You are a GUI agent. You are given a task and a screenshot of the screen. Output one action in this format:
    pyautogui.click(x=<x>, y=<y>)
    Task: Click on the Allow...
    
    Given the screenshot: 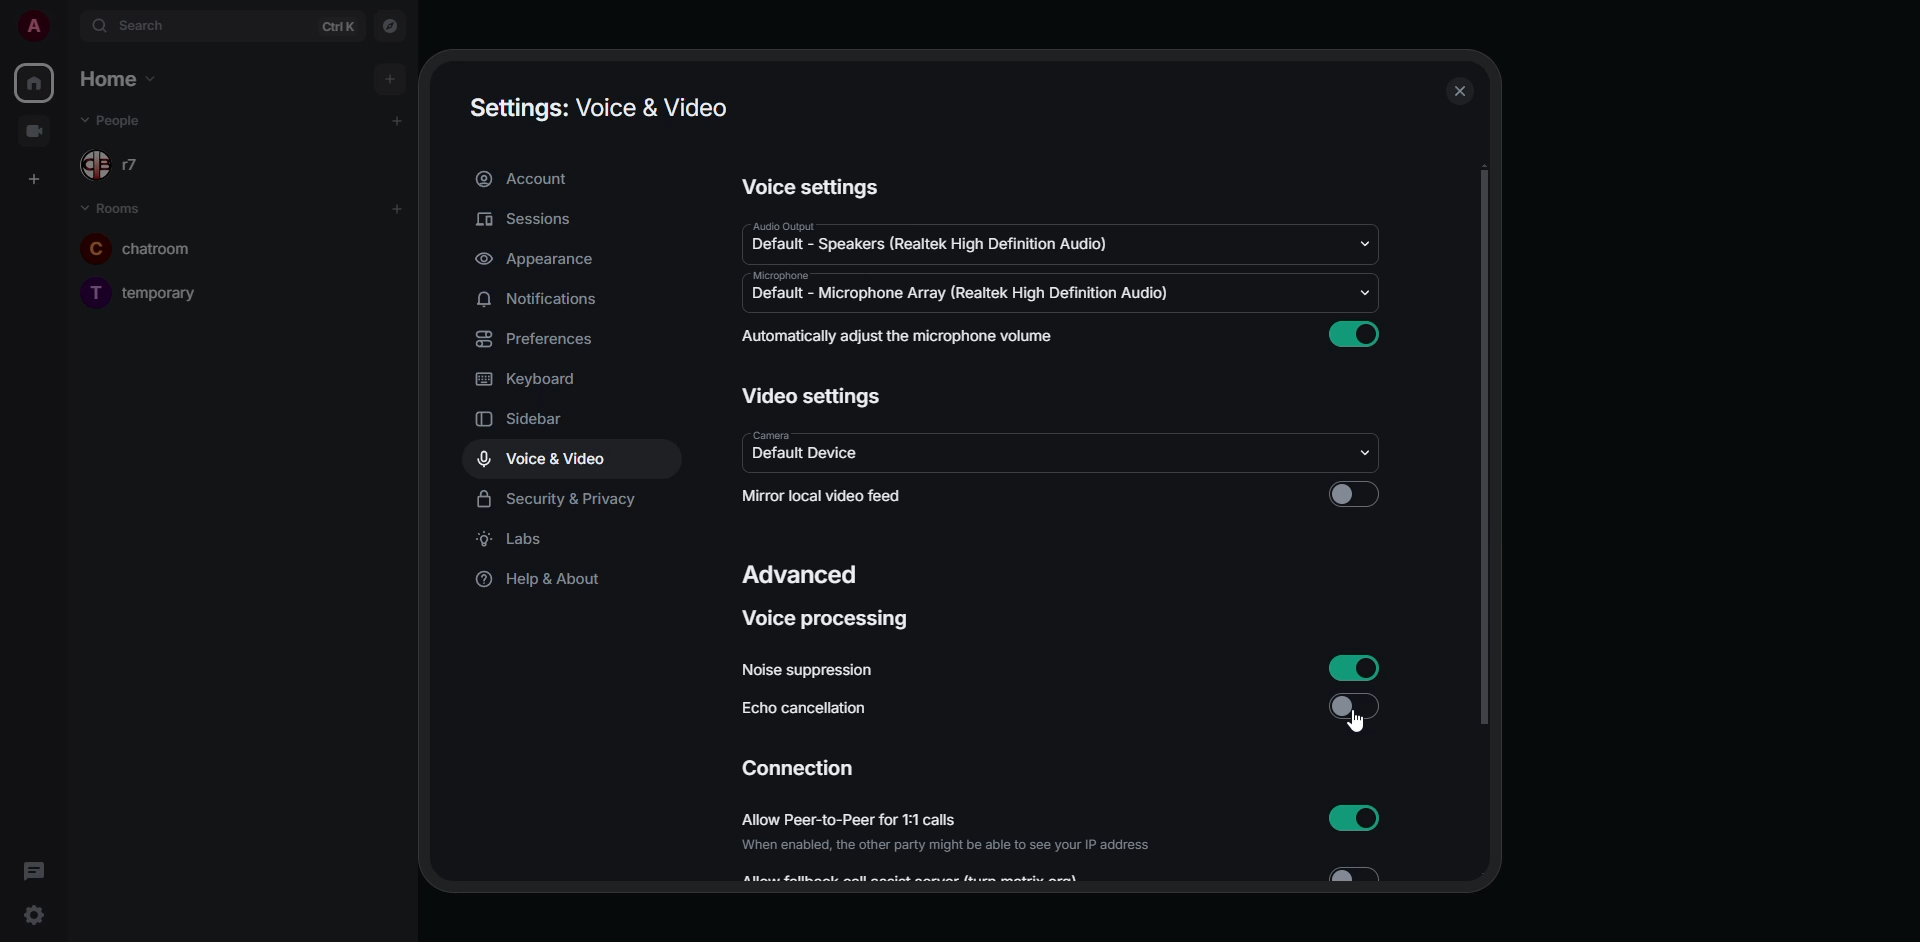 What is the action you would take?
    pyautogui.click(x=915, y=878)
    